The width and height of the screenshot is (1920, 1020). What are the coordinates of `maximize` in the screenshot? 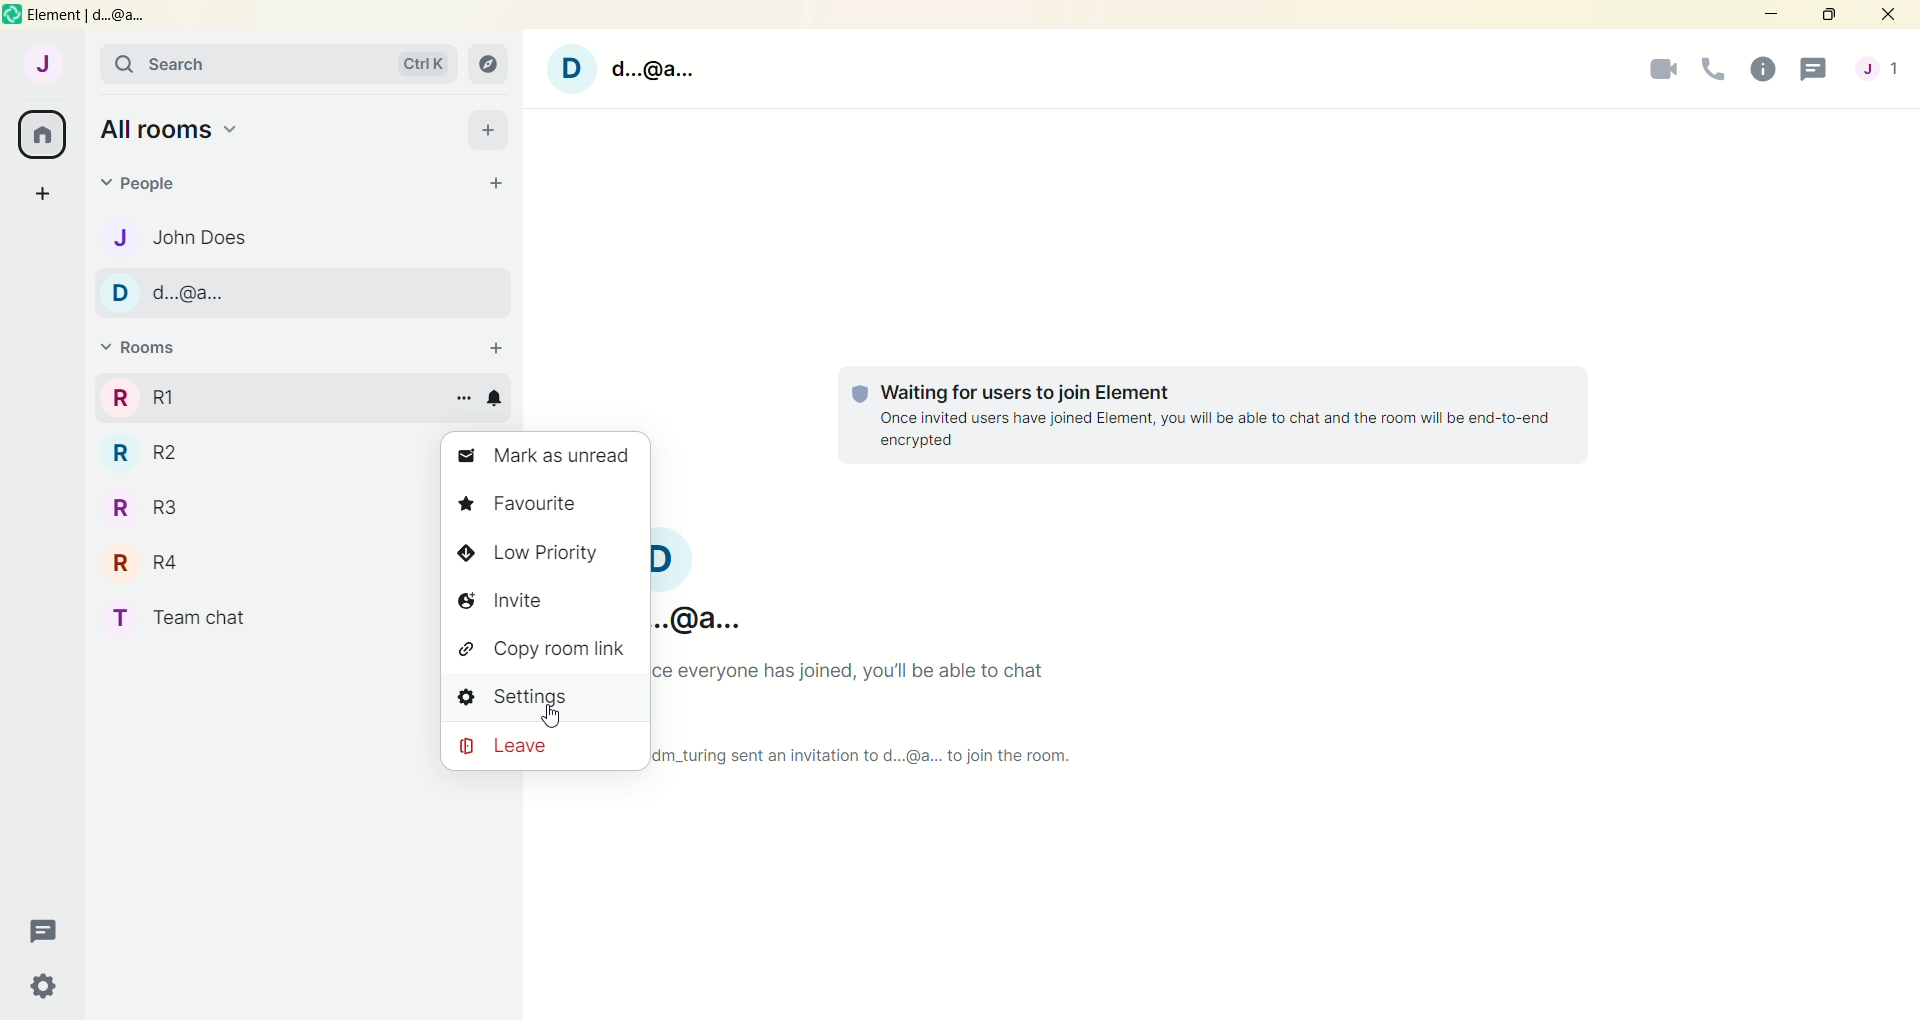 It's located at (1827, 16).